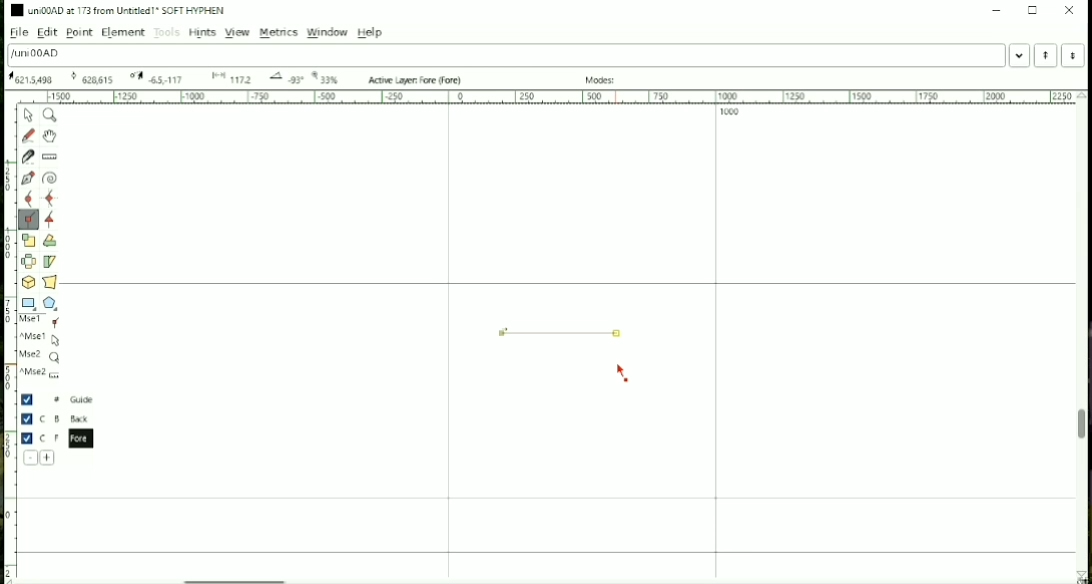  I want to click on 173 Oxad U+00AD "uni00AD" SOFT HYPHEN, so click(93, 79).